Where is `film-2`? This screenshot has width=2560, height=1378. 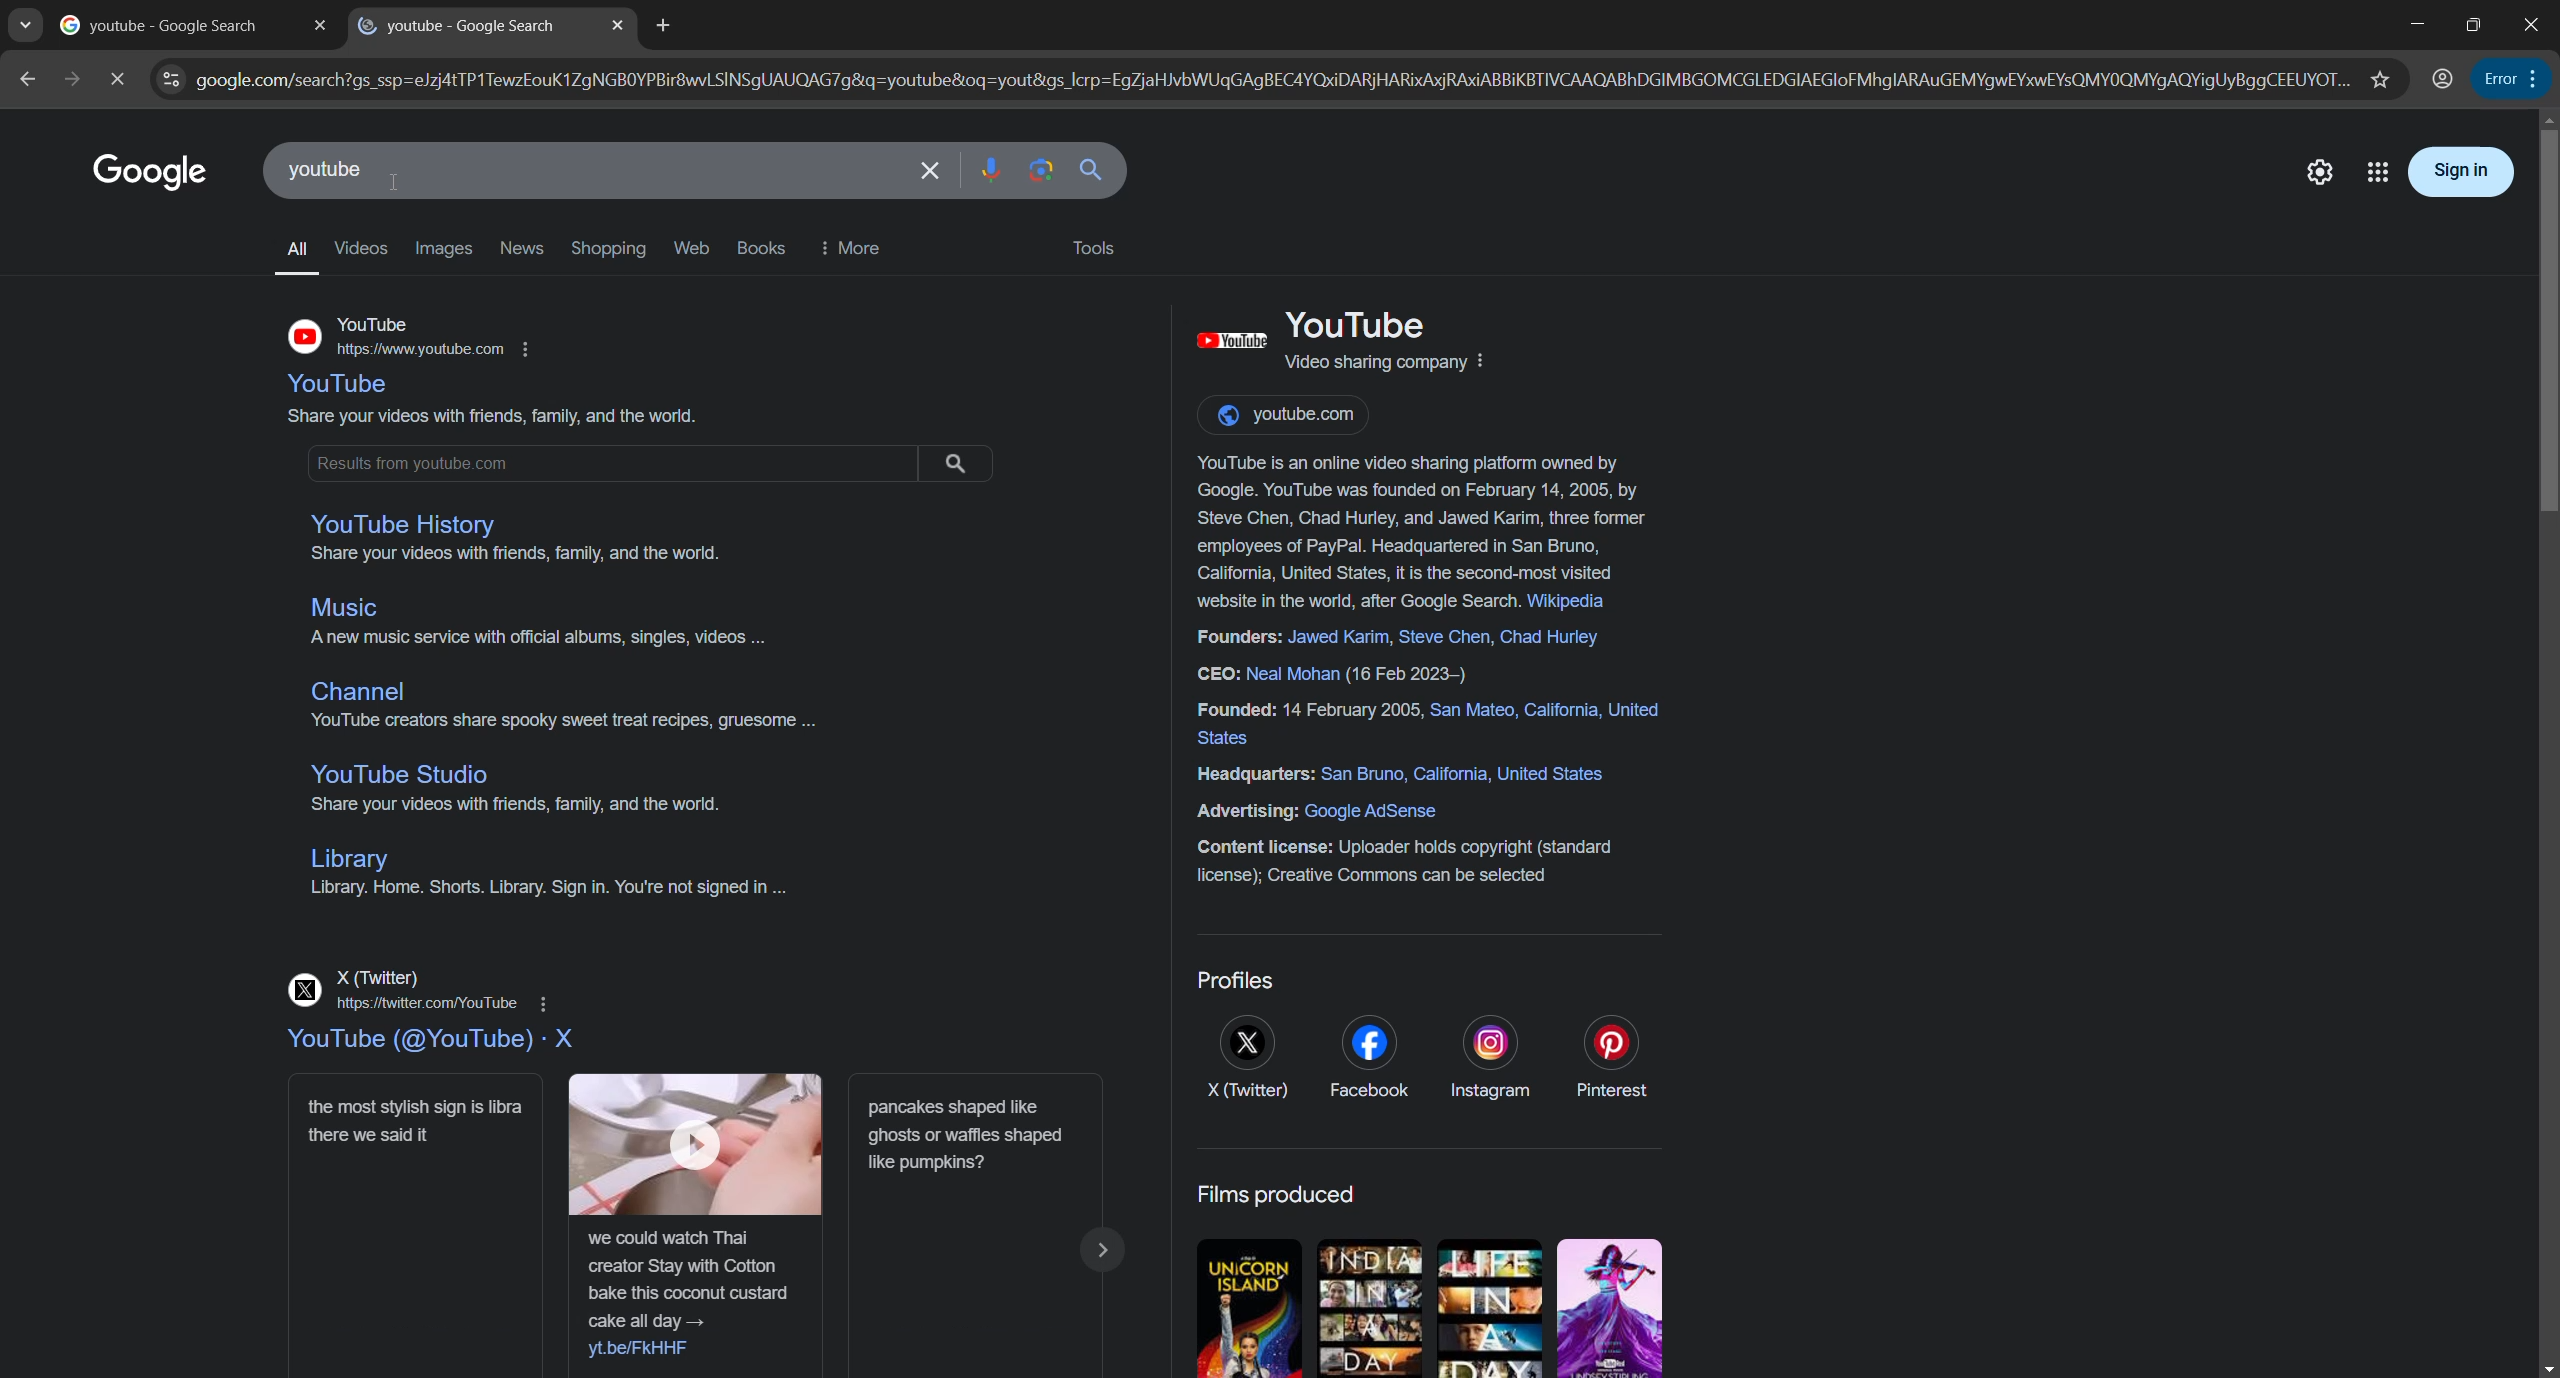 film-2 is located at coordinates (1370, 1308).